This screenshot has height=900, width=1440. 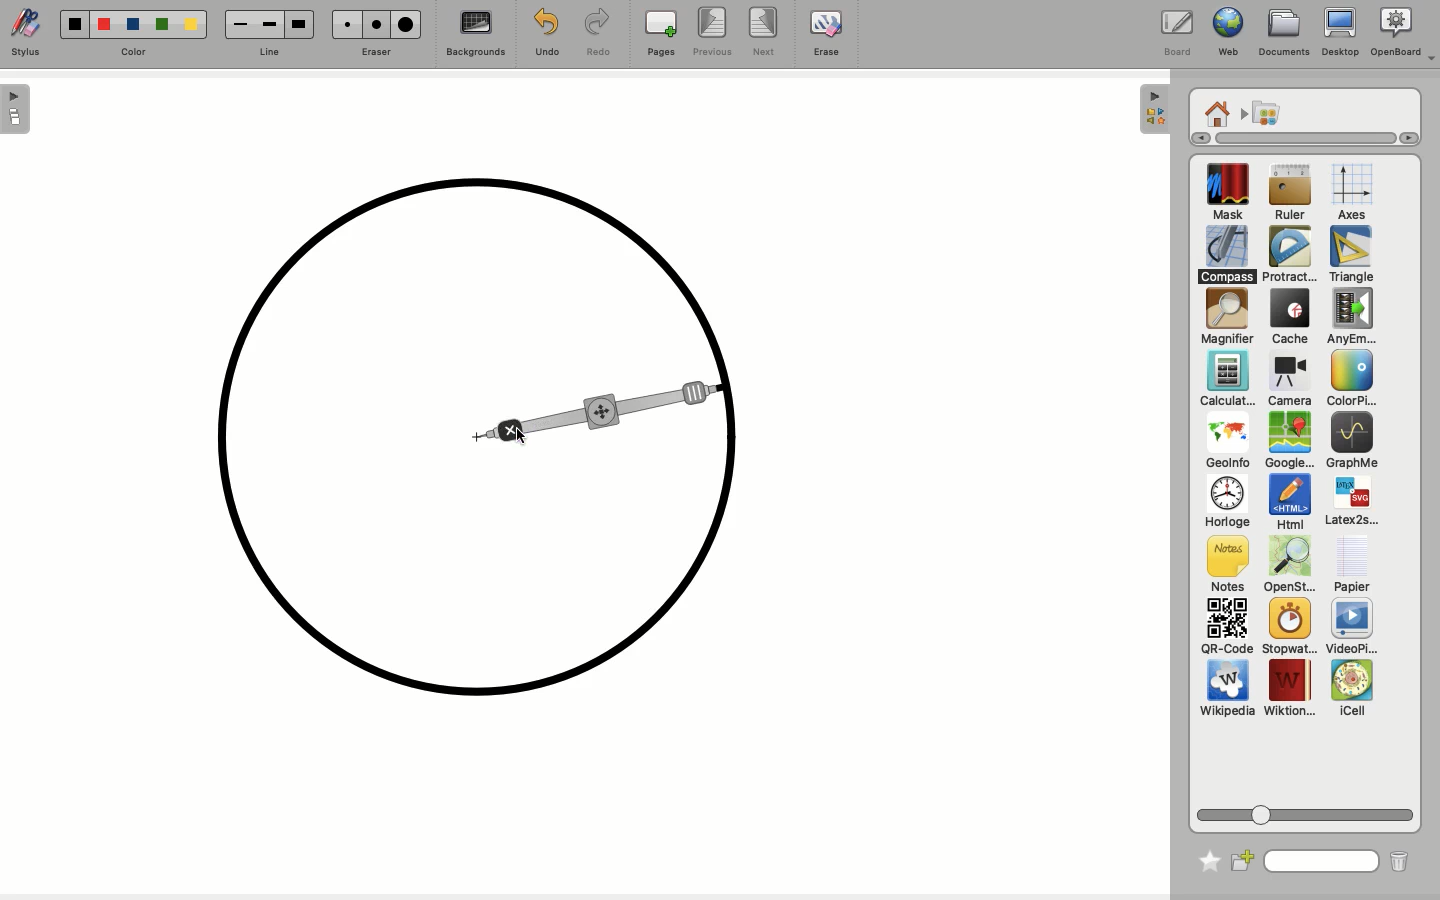 What do you see at coordinates (267, 52) in the screenshot?
I see `line` at bounding box center [267, 52].